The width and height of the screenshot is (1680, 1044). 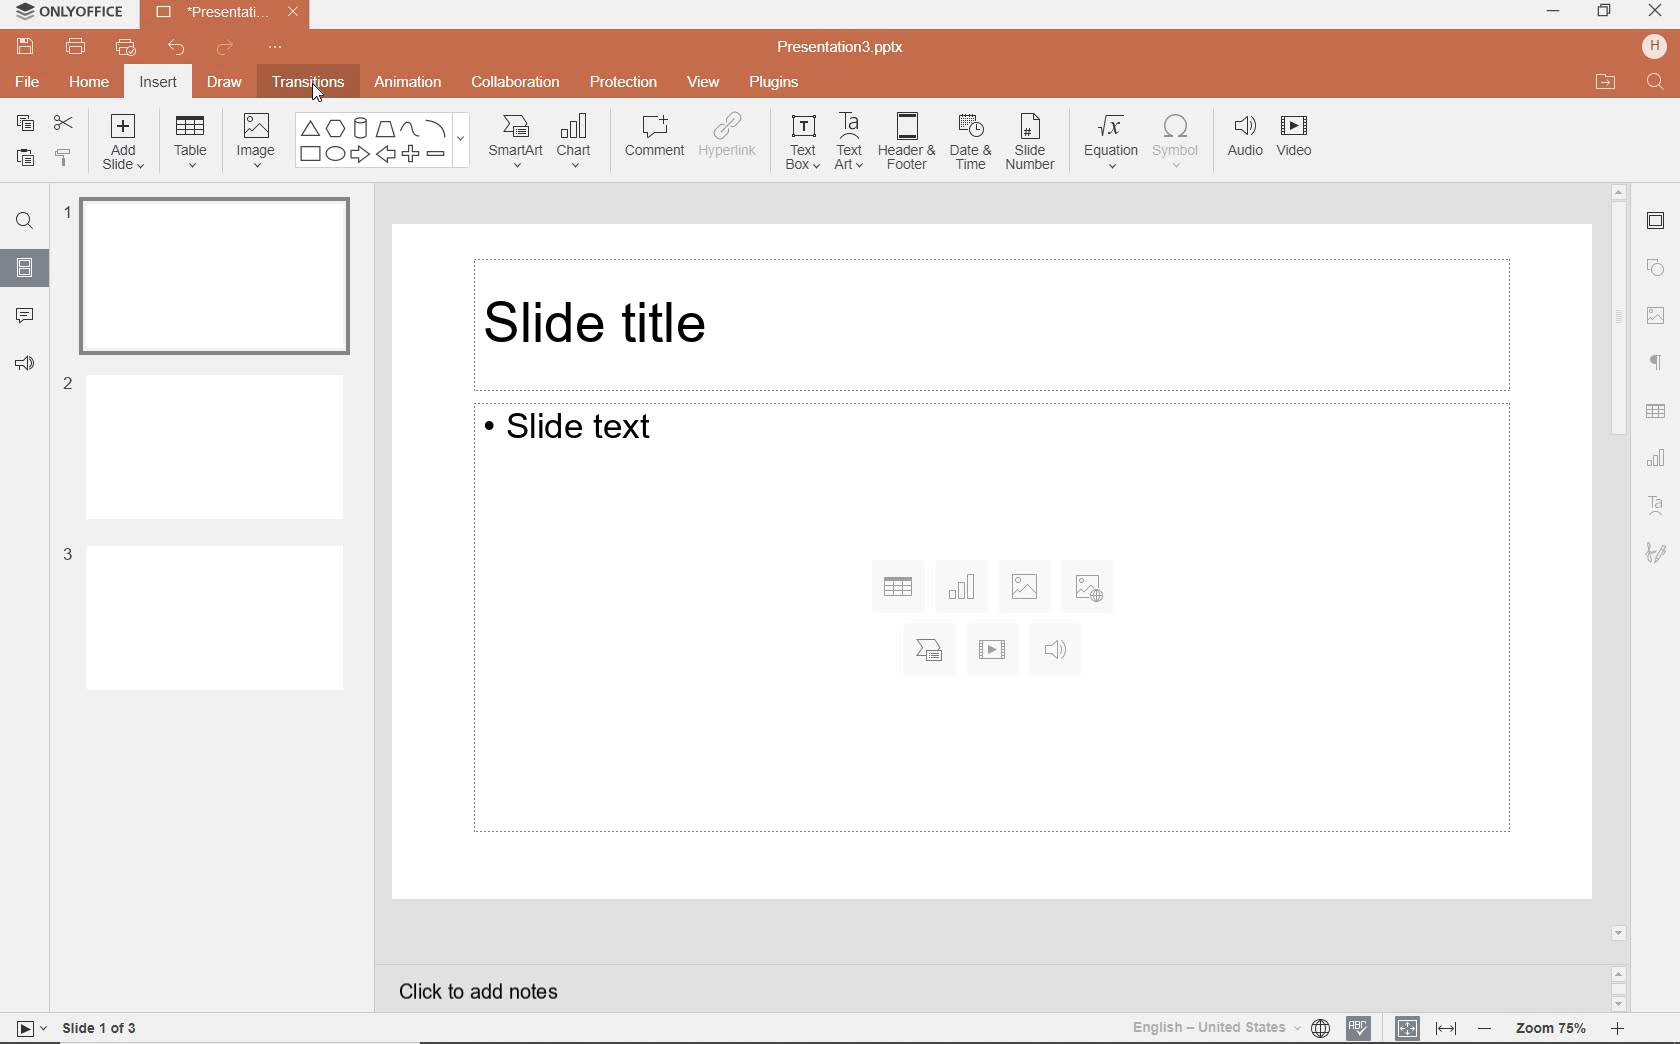 I want to click on HYPERLINK, so click(x=729, y=140).